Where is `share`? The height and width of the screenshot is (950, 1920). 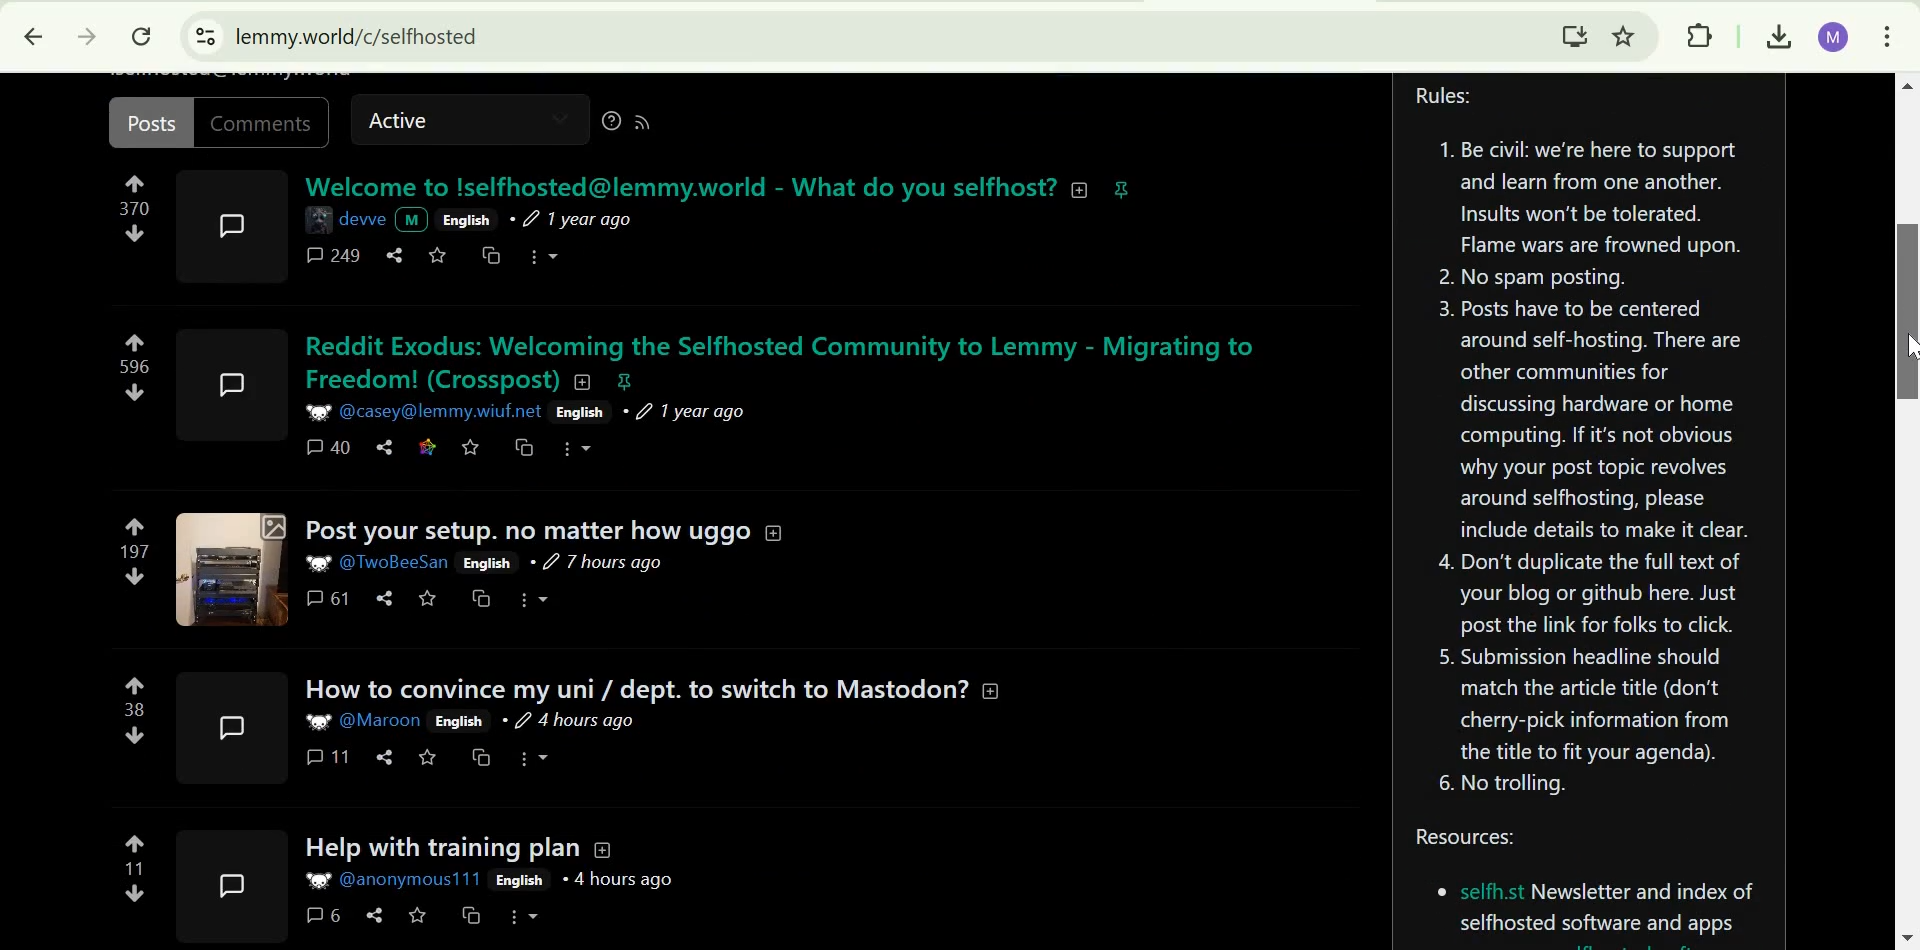 share is located at coordinates (374, 915).